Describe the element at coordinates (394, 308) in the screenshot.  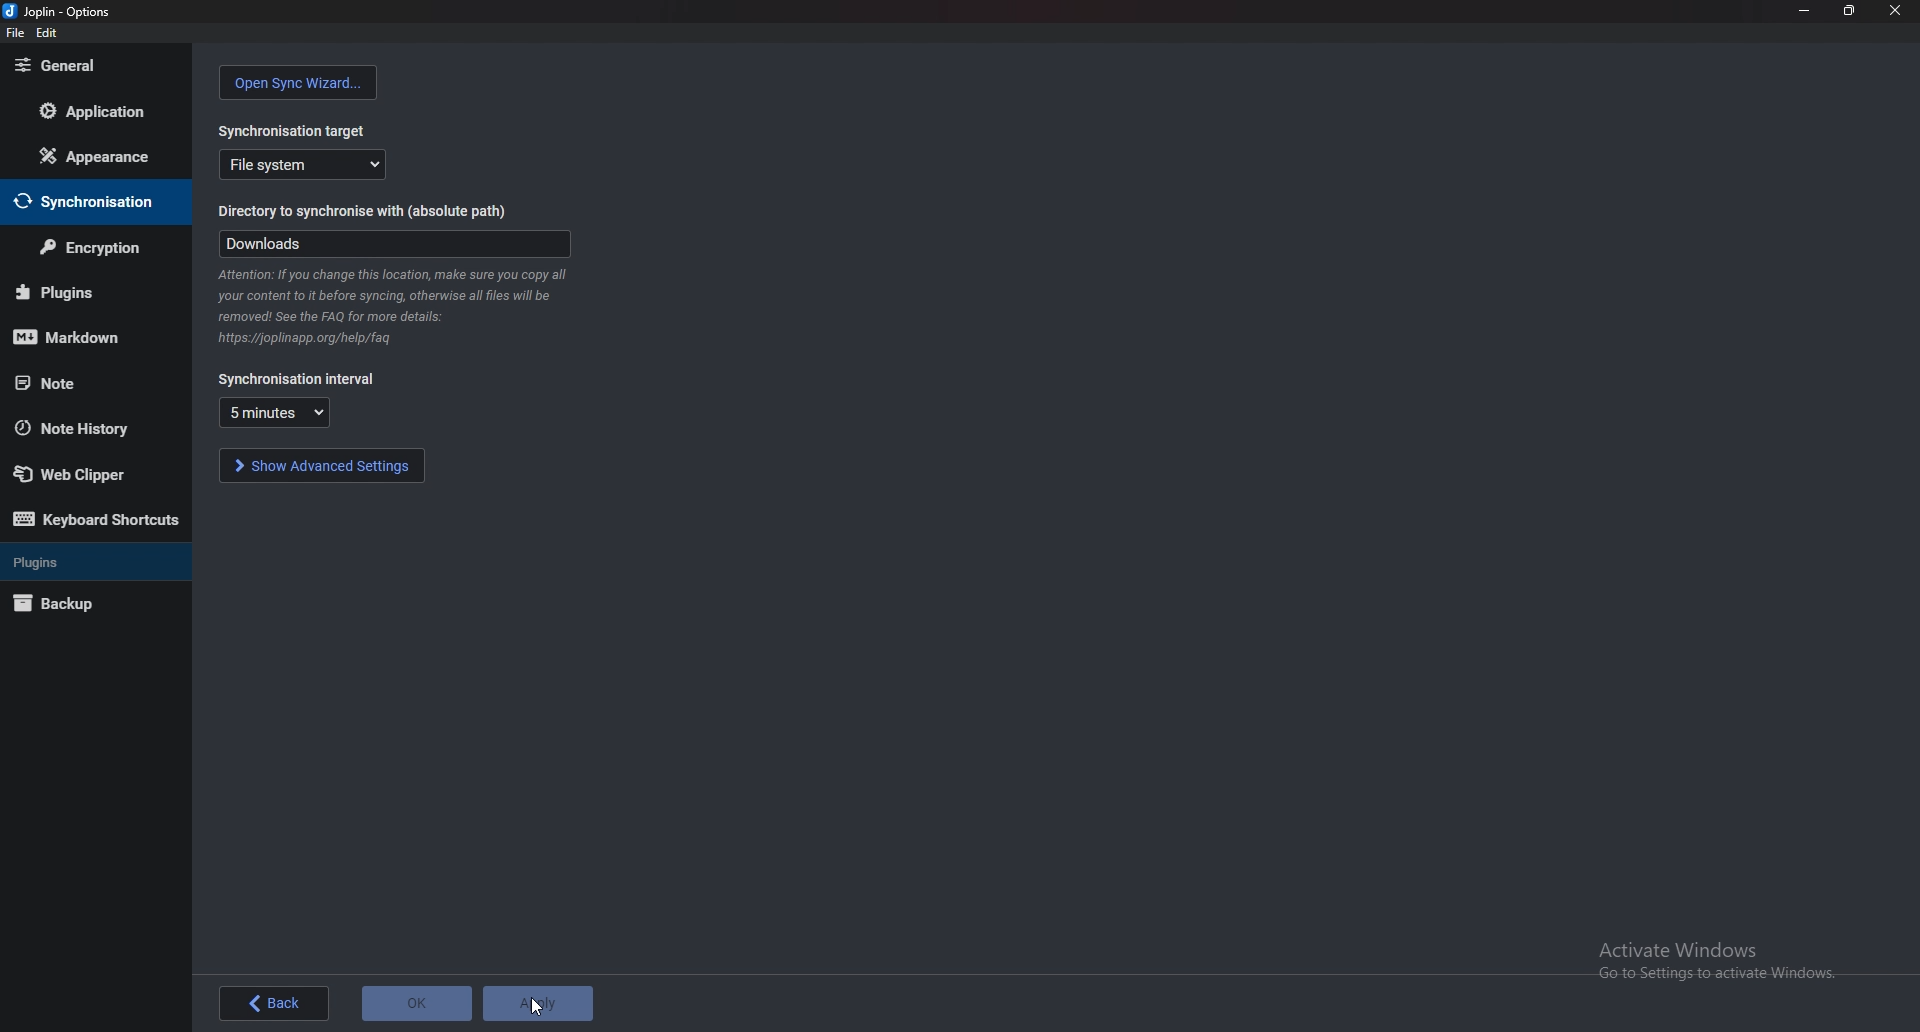
I see `Attention: If you change this location, make sure you copy all
your content to it before syncing, otherwise al files will be
removed! See the FAQ for more details:
https://joplinapp.org/help/faq` at that location.